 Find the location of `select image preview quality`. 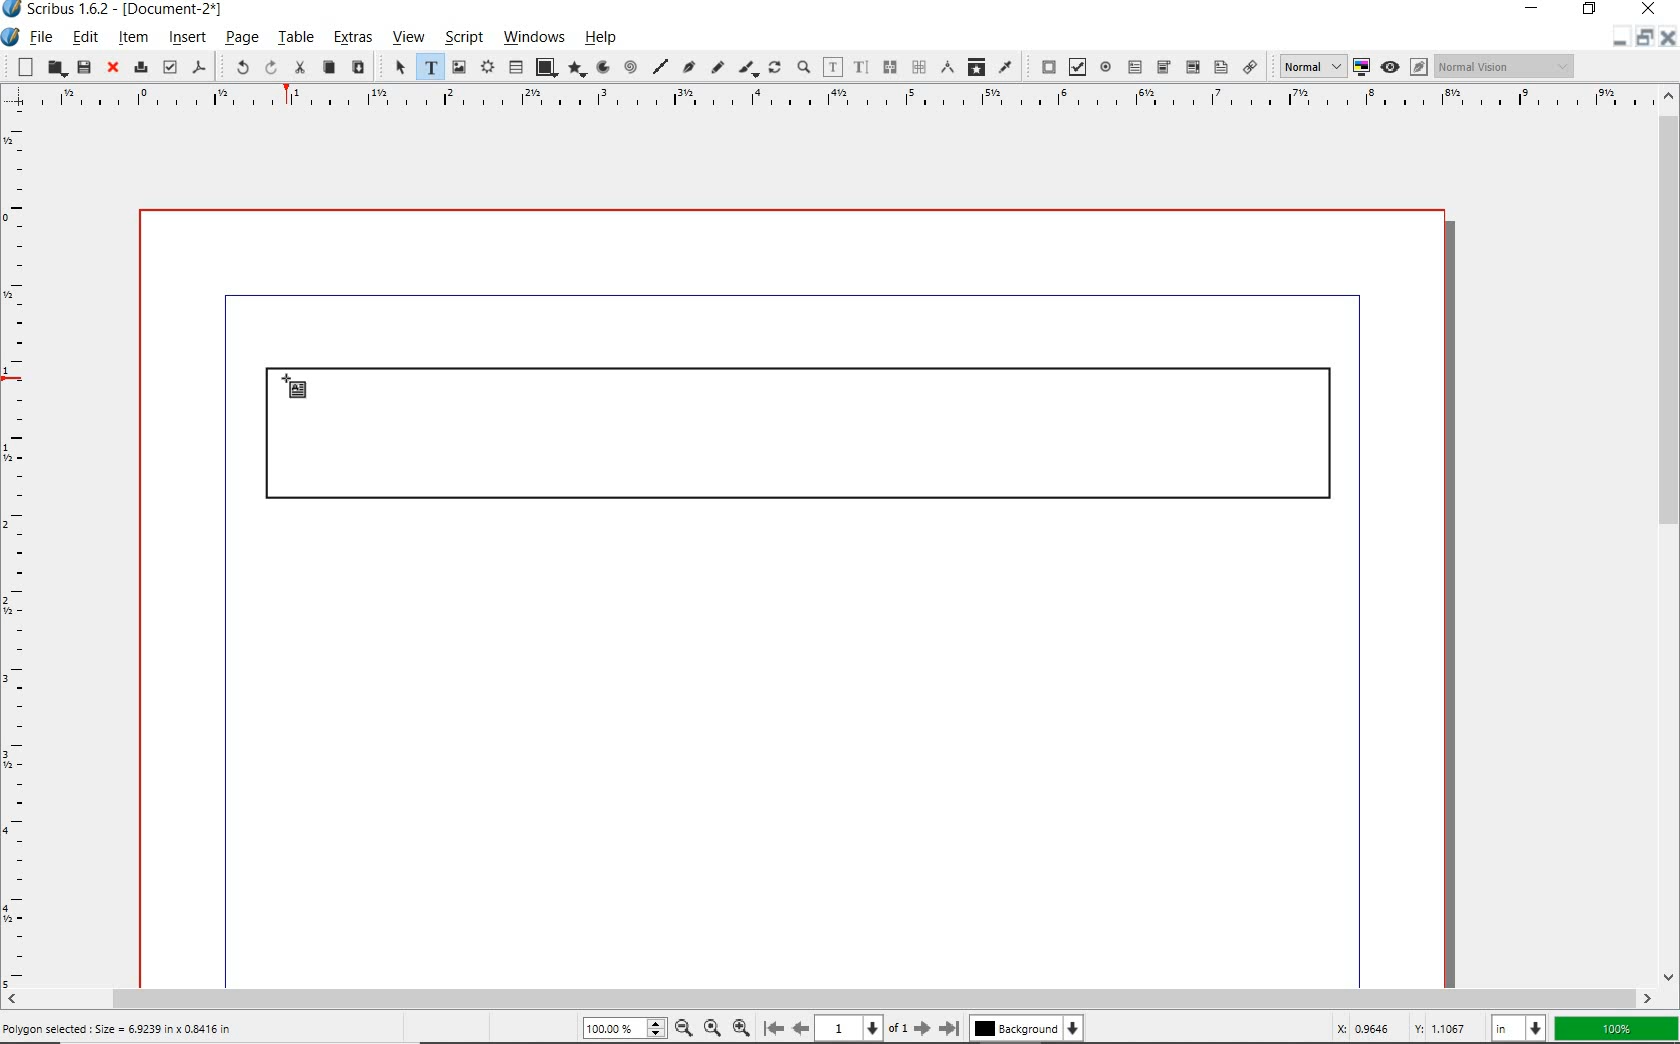

select image preview quality is located at coordinates (1306, 66).